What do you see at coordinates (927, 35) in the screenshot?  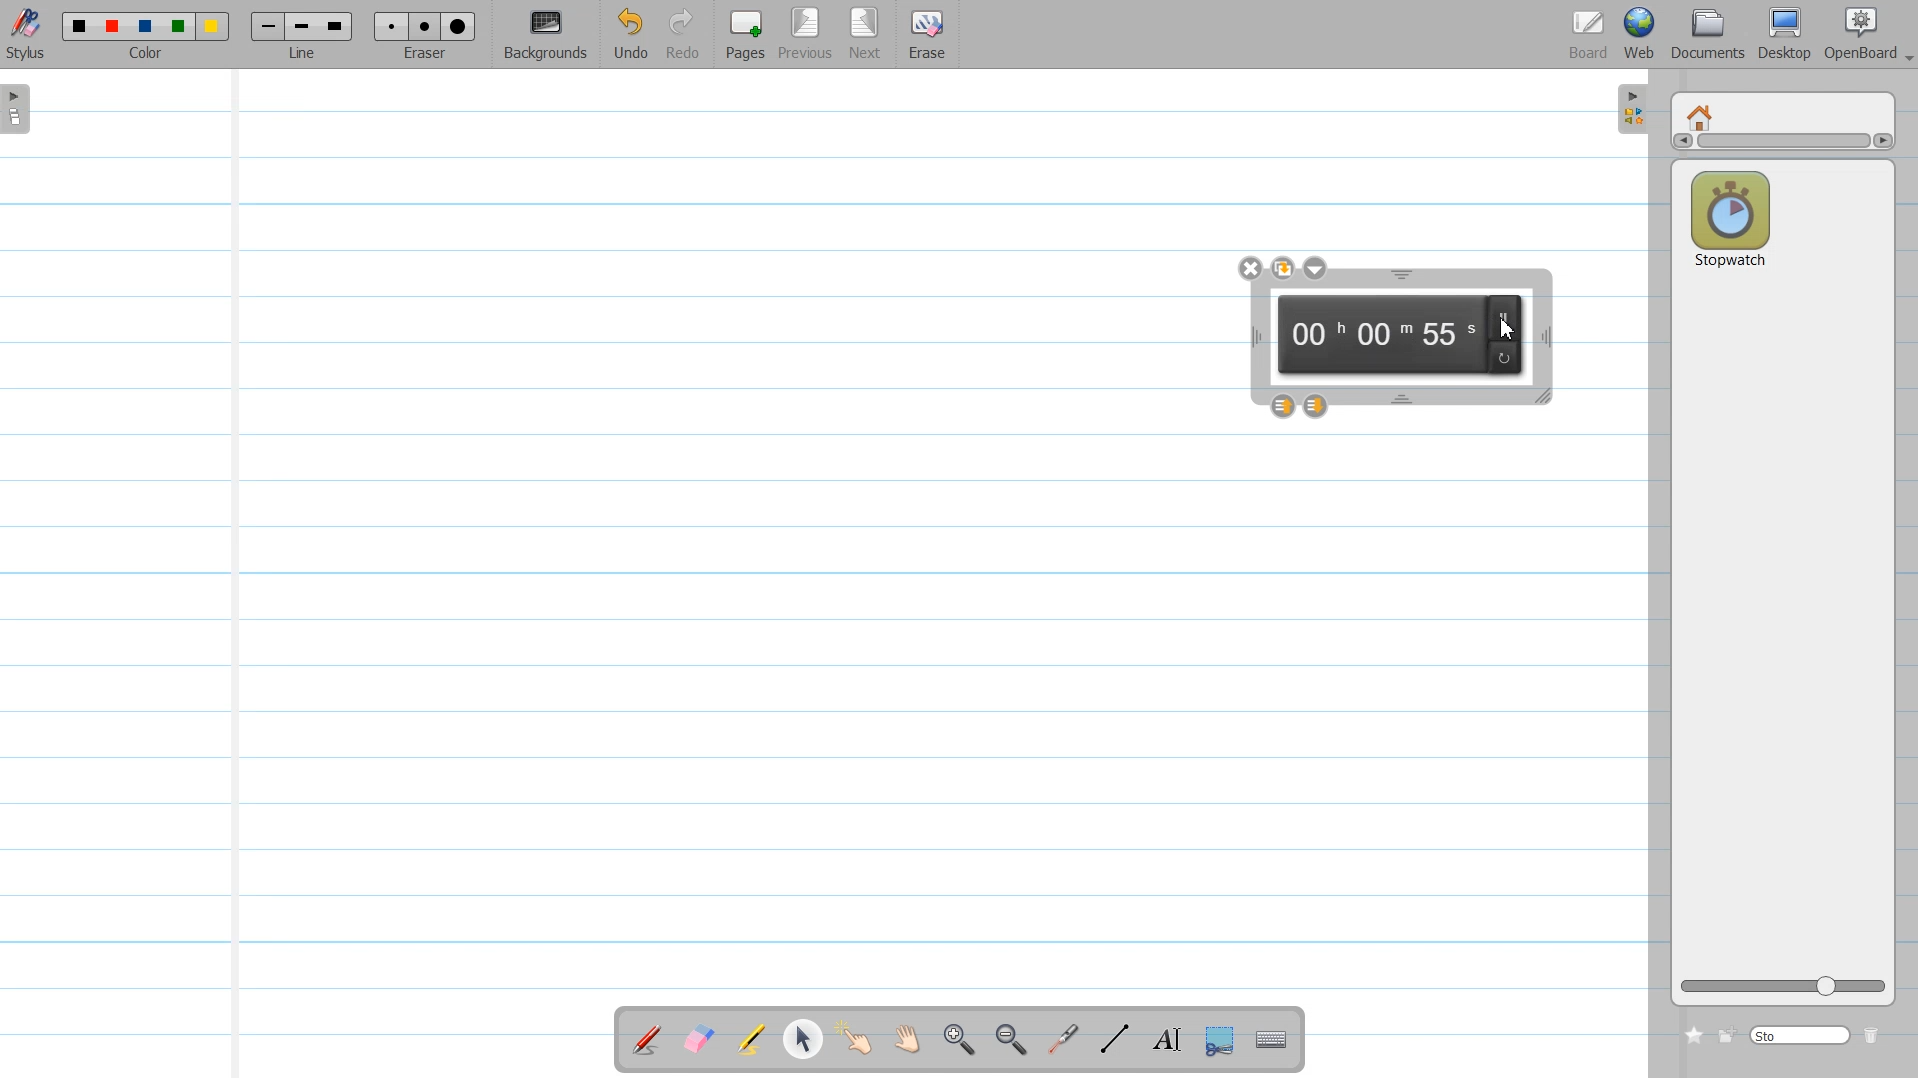 I see `Erase` at bounding box center [927, 35].